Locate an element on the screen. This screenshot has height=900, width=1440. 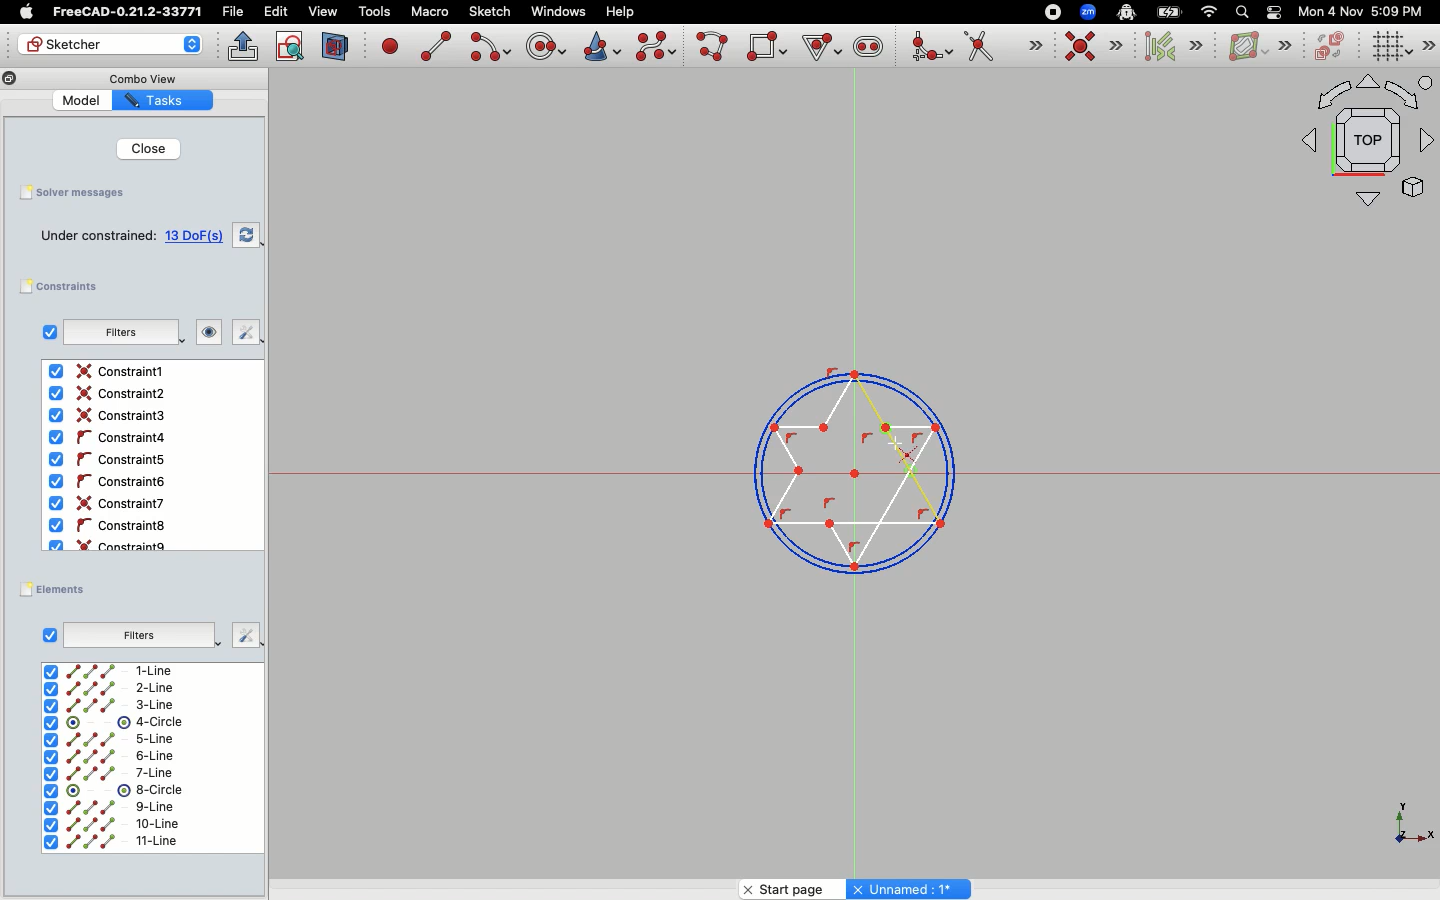
4-Circle is located at coordinates (115, 723).